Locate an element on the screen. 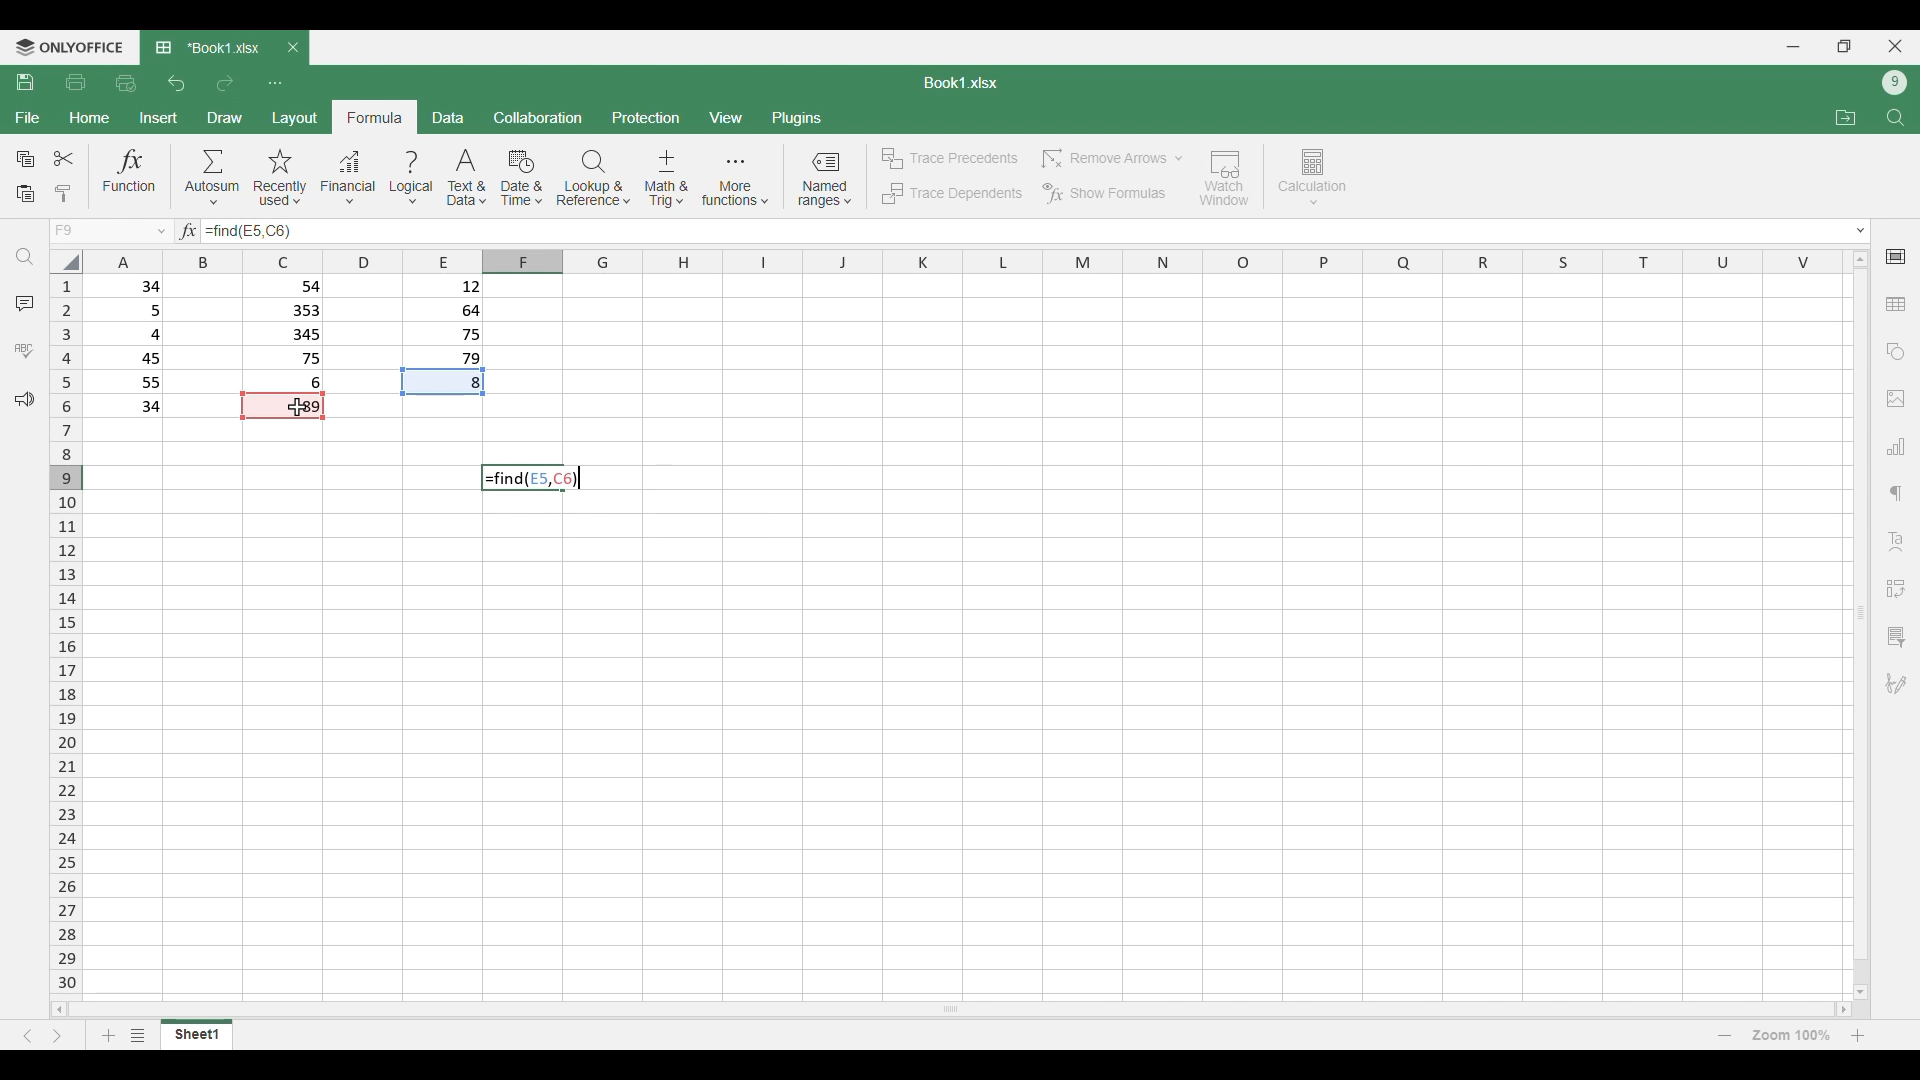  Add digital signature or signature line is located at coordinates (1896, 684).